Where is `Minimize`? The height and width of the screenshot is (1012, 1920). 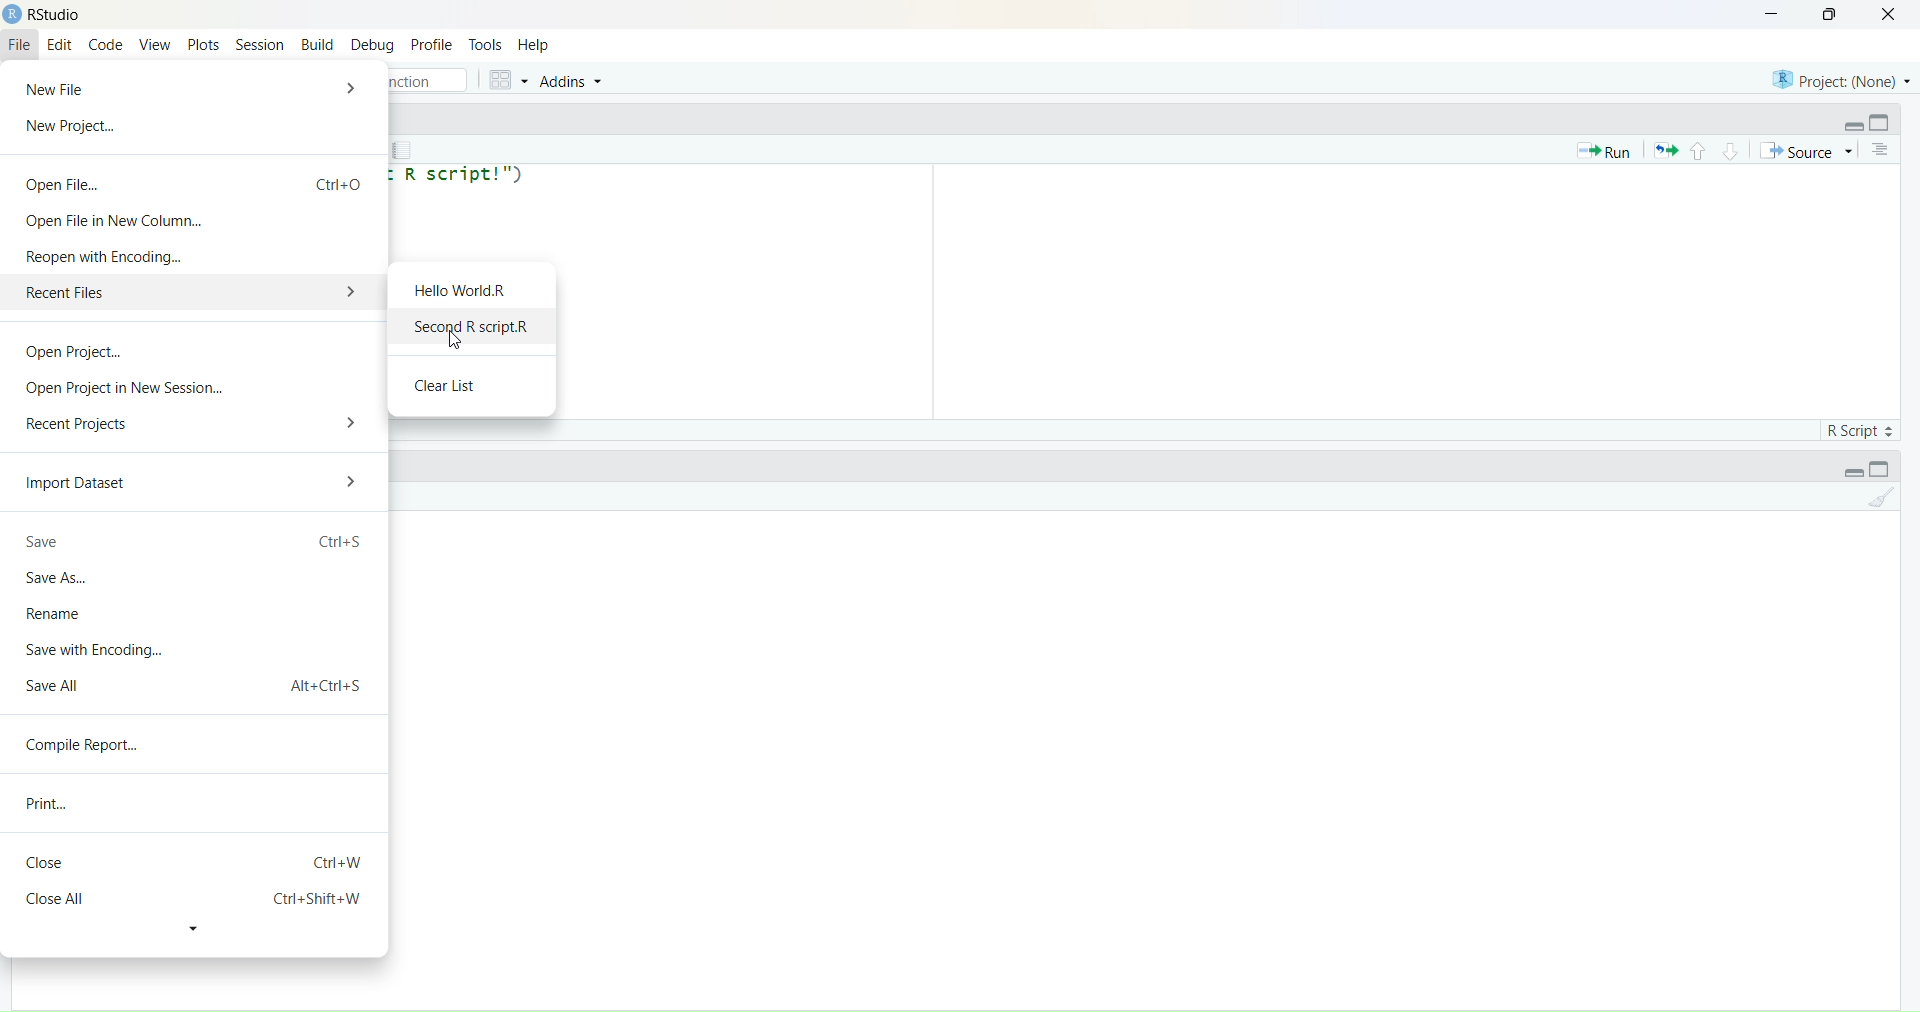
Minimize is located at coordinates (1853, 473).